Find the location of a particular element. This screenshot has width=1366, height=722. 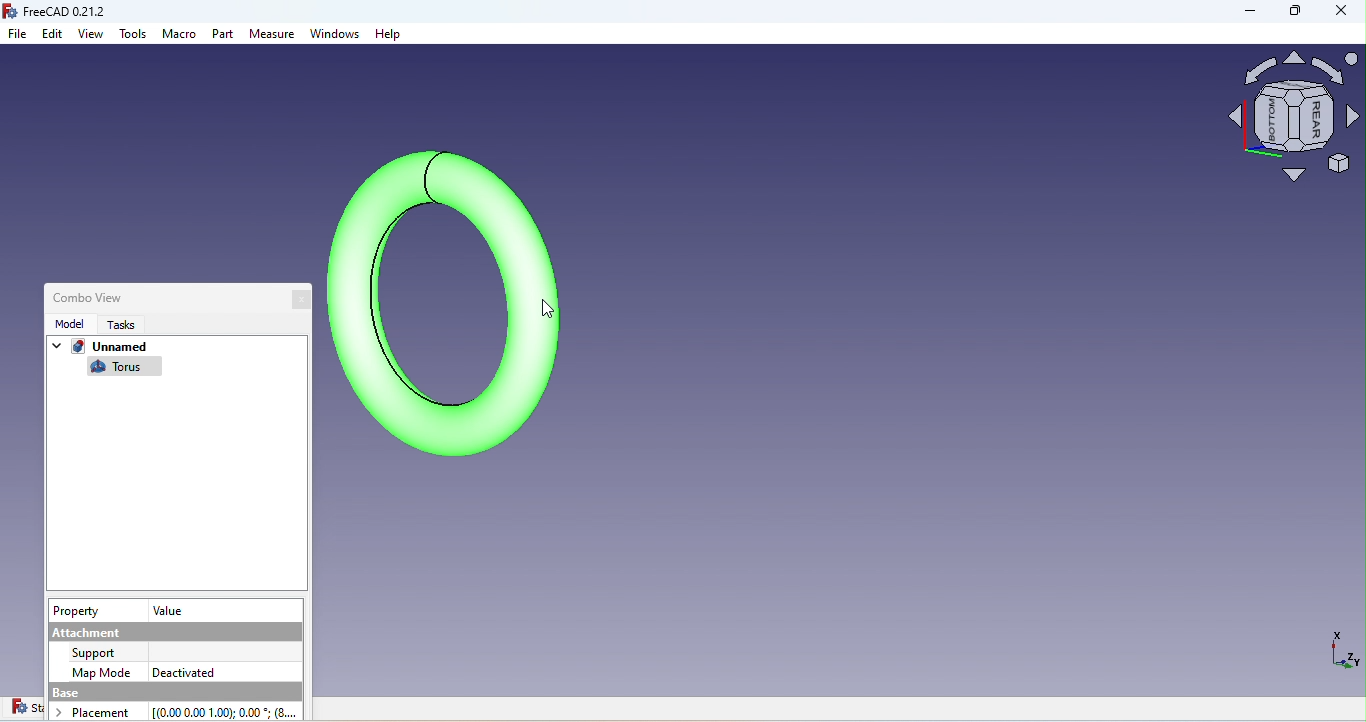

Attachment is located at coordinates (174, 630).